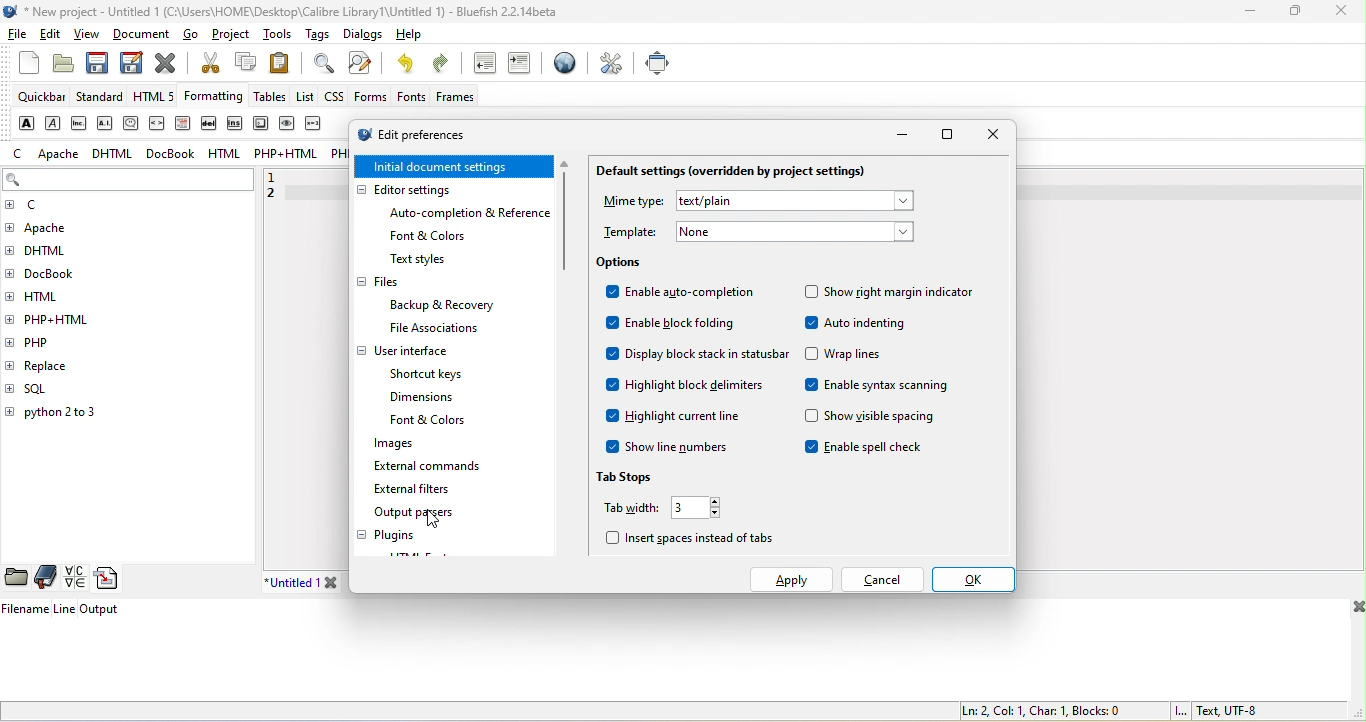 Image resolution: width=1366 pixels, height=722 pixels. I want to click on 2, so click(278, 199).